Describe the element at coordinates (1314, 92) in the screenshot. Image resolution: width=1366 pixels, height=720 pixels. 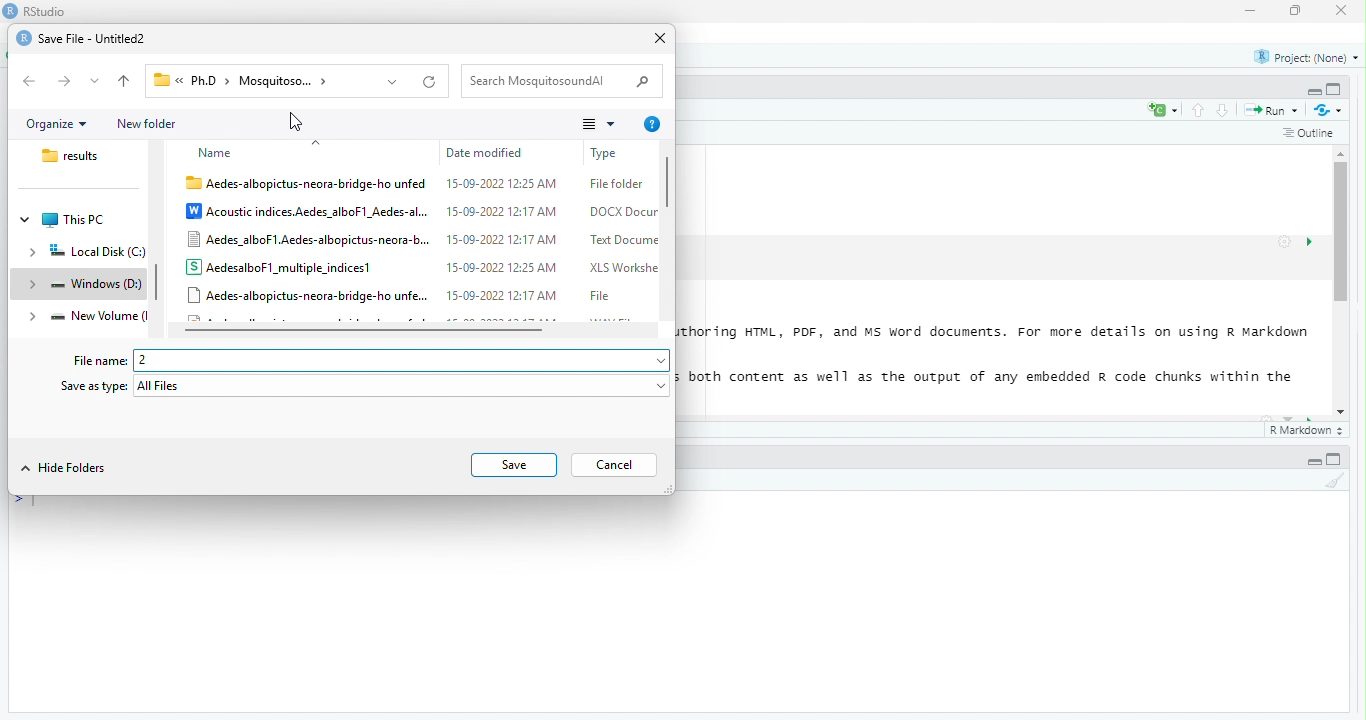
I see `Collapse` at that location.